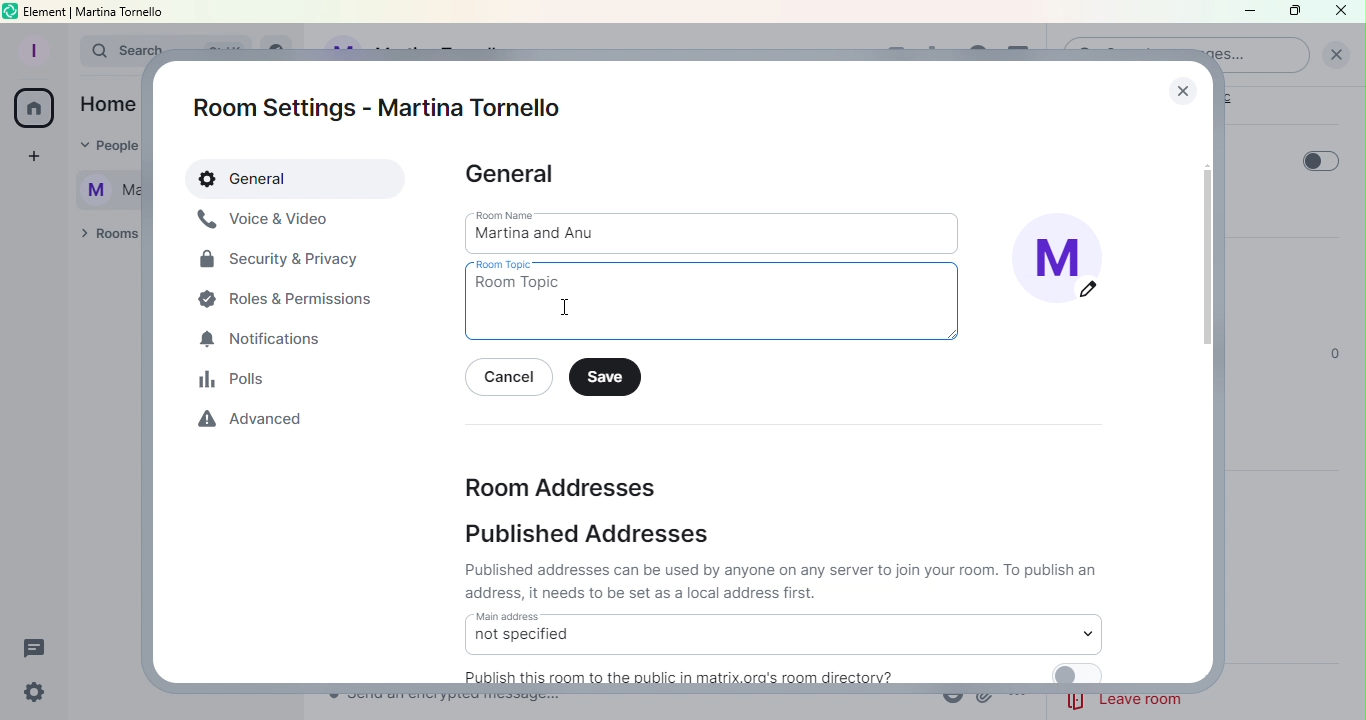 This screenshot has width=1366, height=720. I want to click on Create a space, so click(31, 159).